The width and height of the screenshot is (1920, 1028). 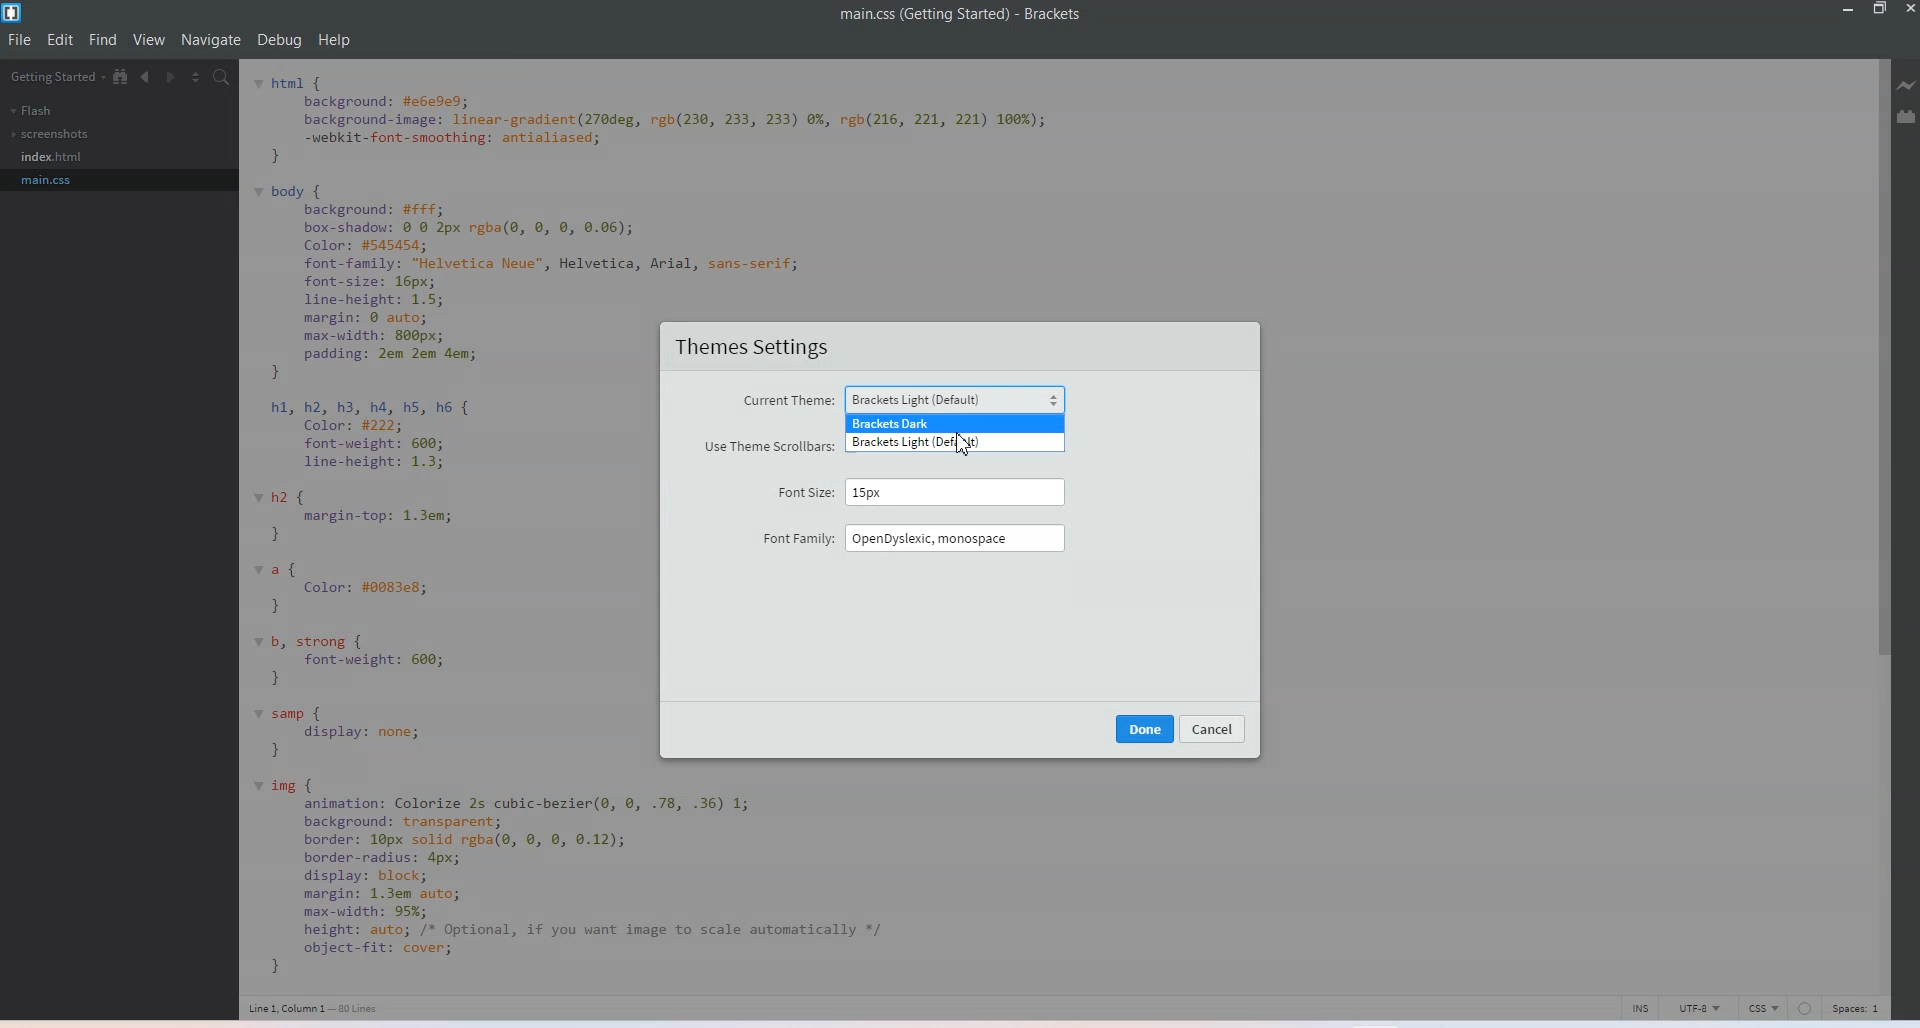 What do you see at coordinates (673, 192) in the screenshot?
I see `code` at bounding box center [673, 192].